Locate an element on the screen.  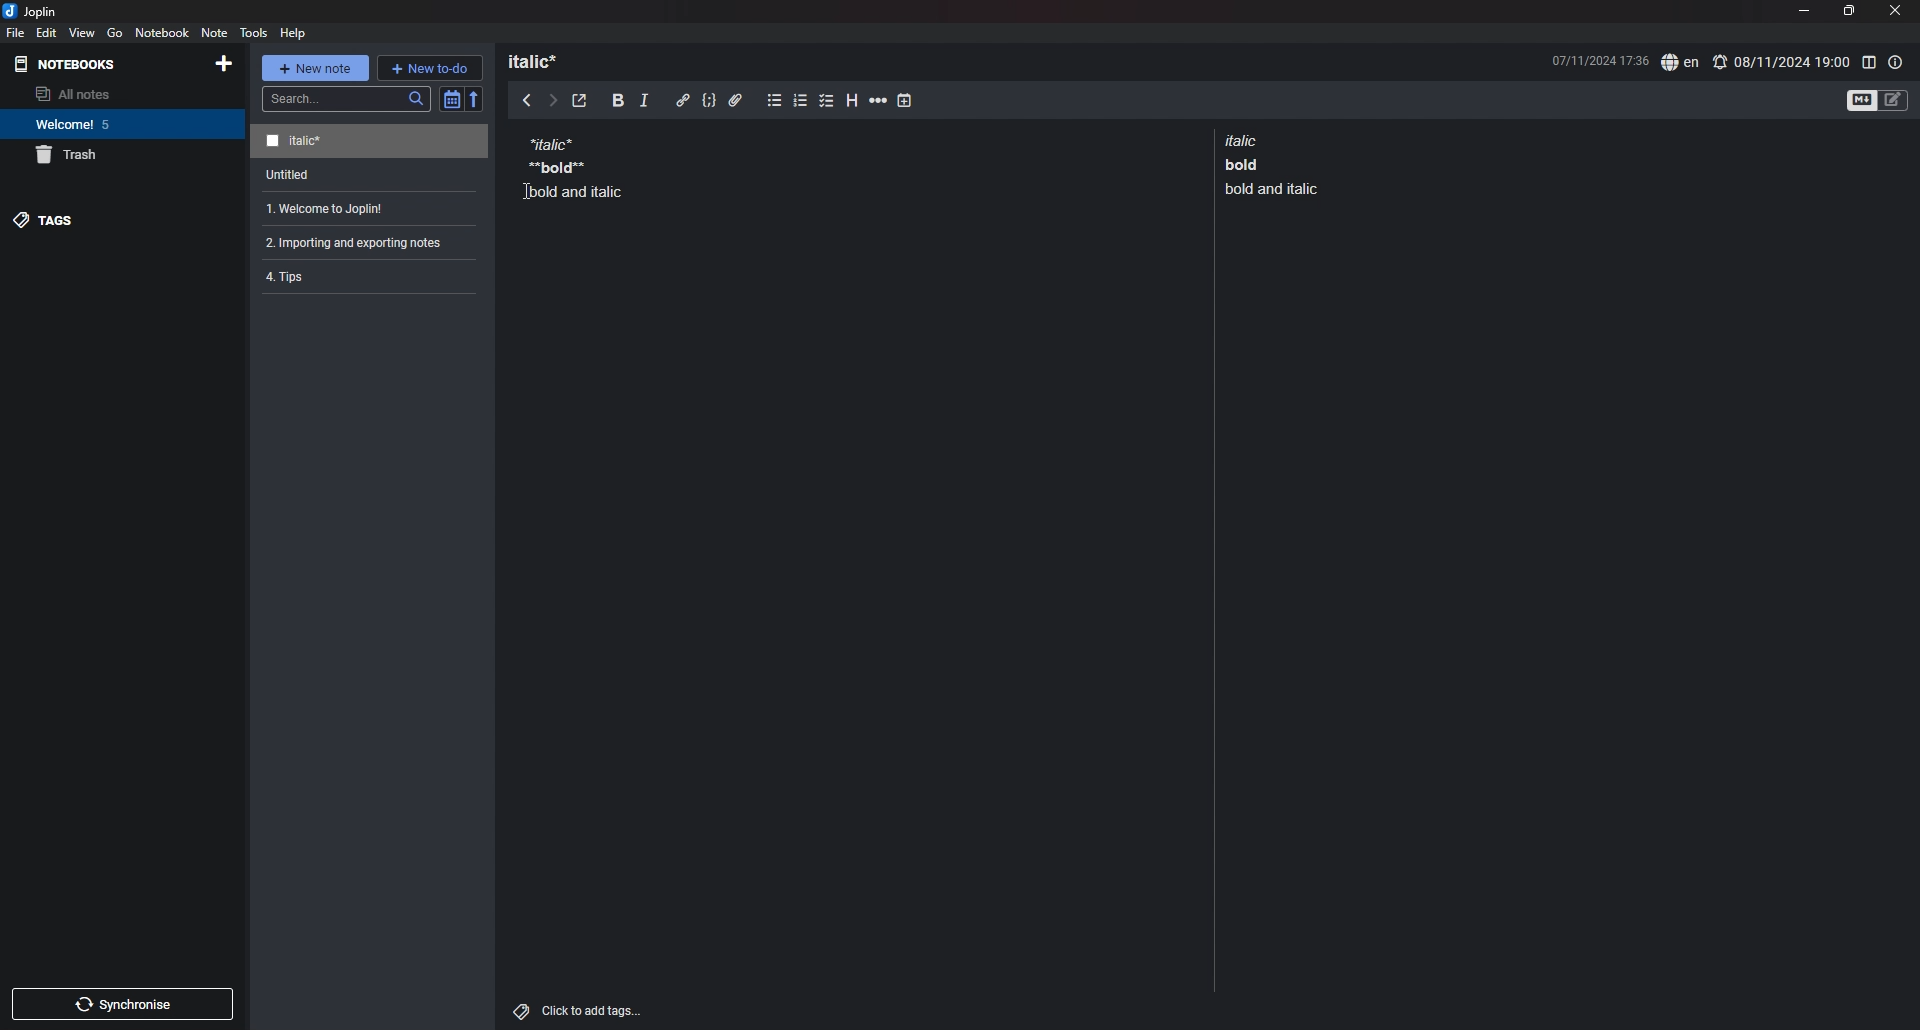
italic is located at coordinates (644, 104).